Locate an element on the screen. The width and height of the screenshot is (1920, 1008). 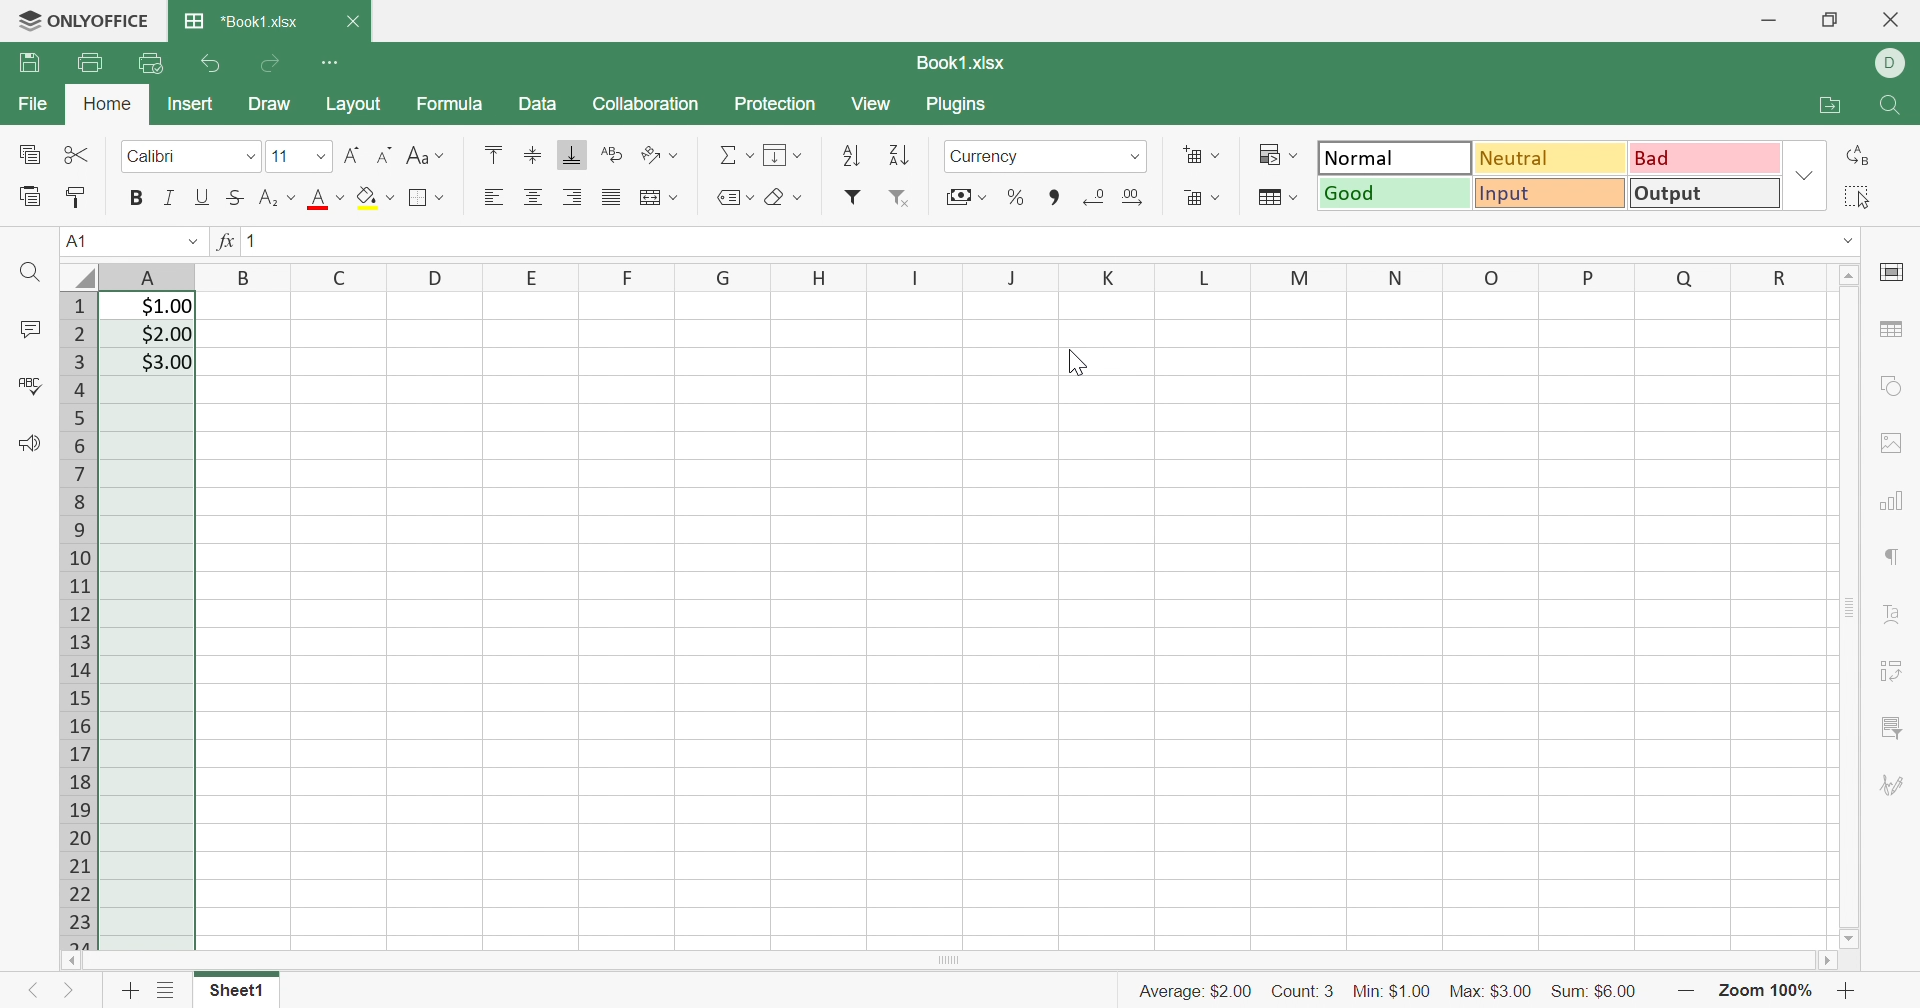
Align middle is located at coordinates (535, 197).